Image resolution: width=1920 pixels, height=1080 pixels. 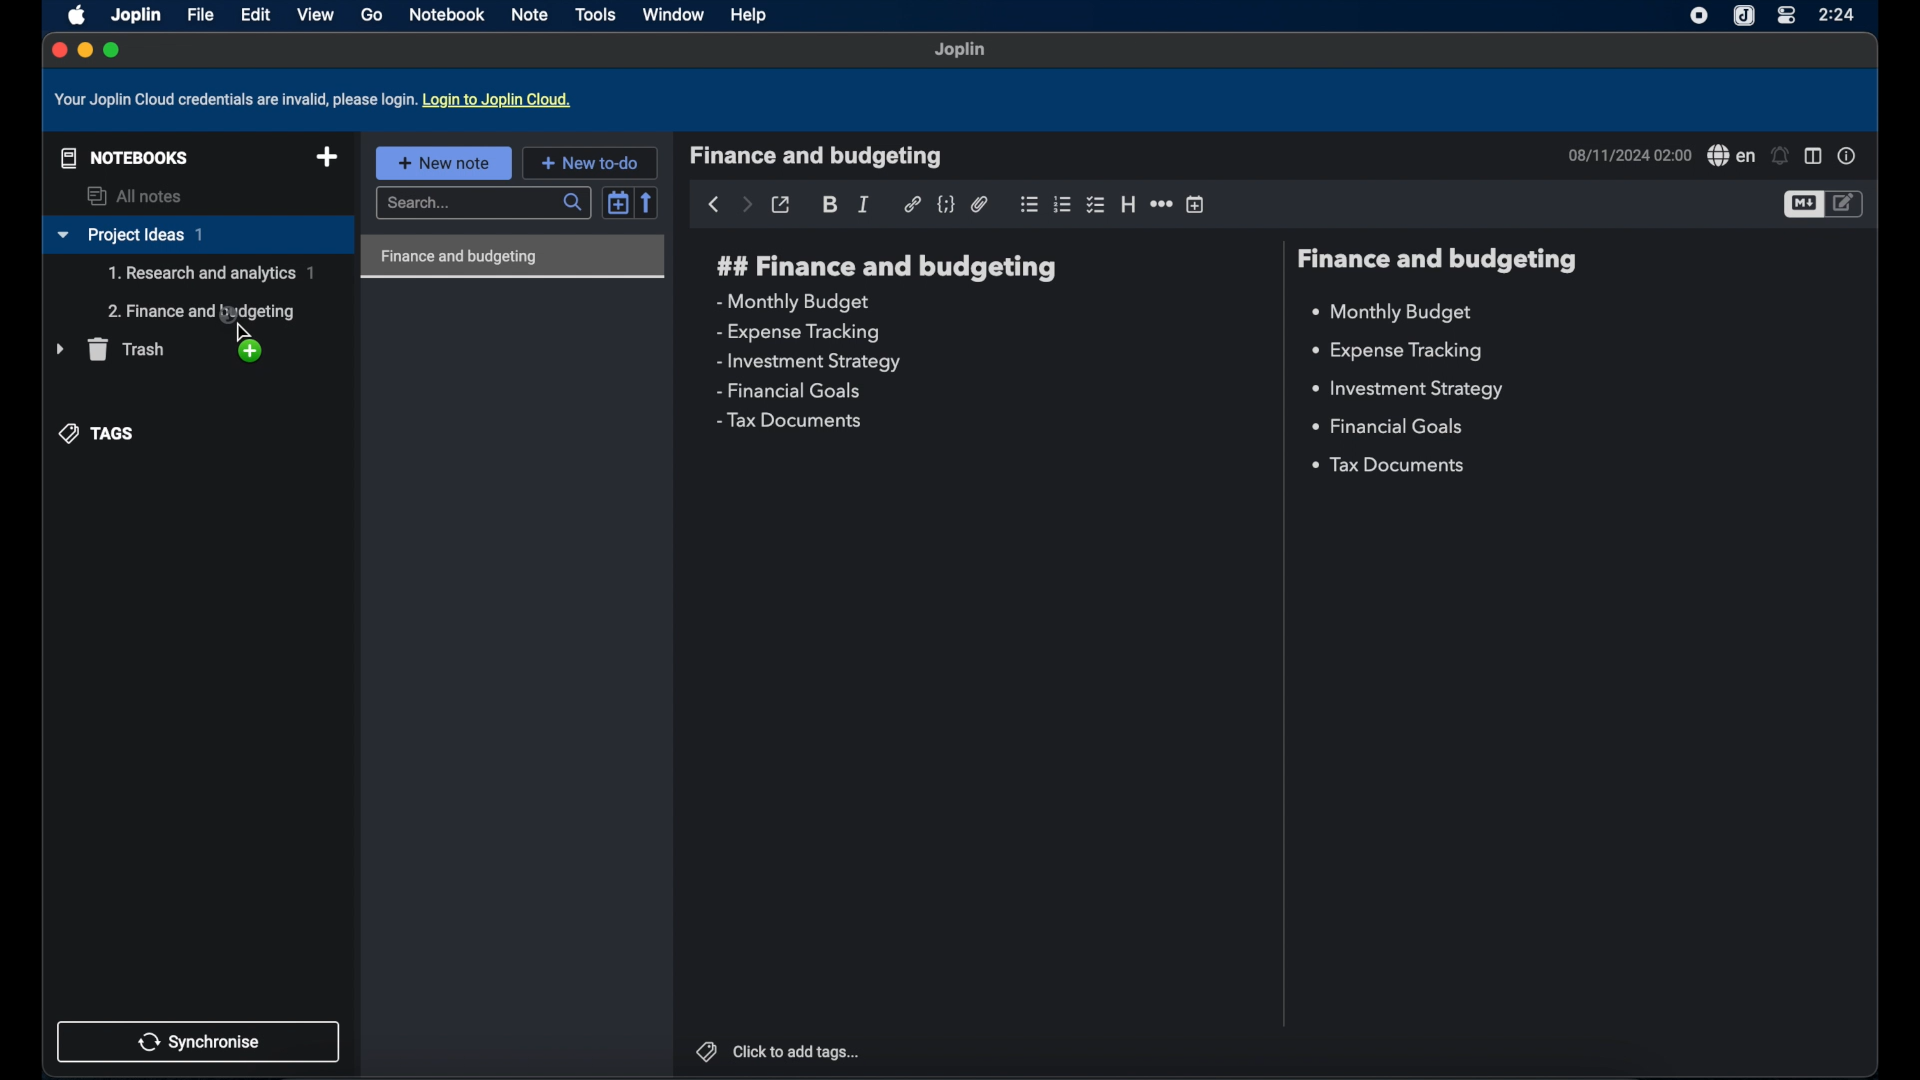 What do you see at coordinates (197, 236) in the screenshot?
I see `project ideas 1` at bounding box center [197, 236].